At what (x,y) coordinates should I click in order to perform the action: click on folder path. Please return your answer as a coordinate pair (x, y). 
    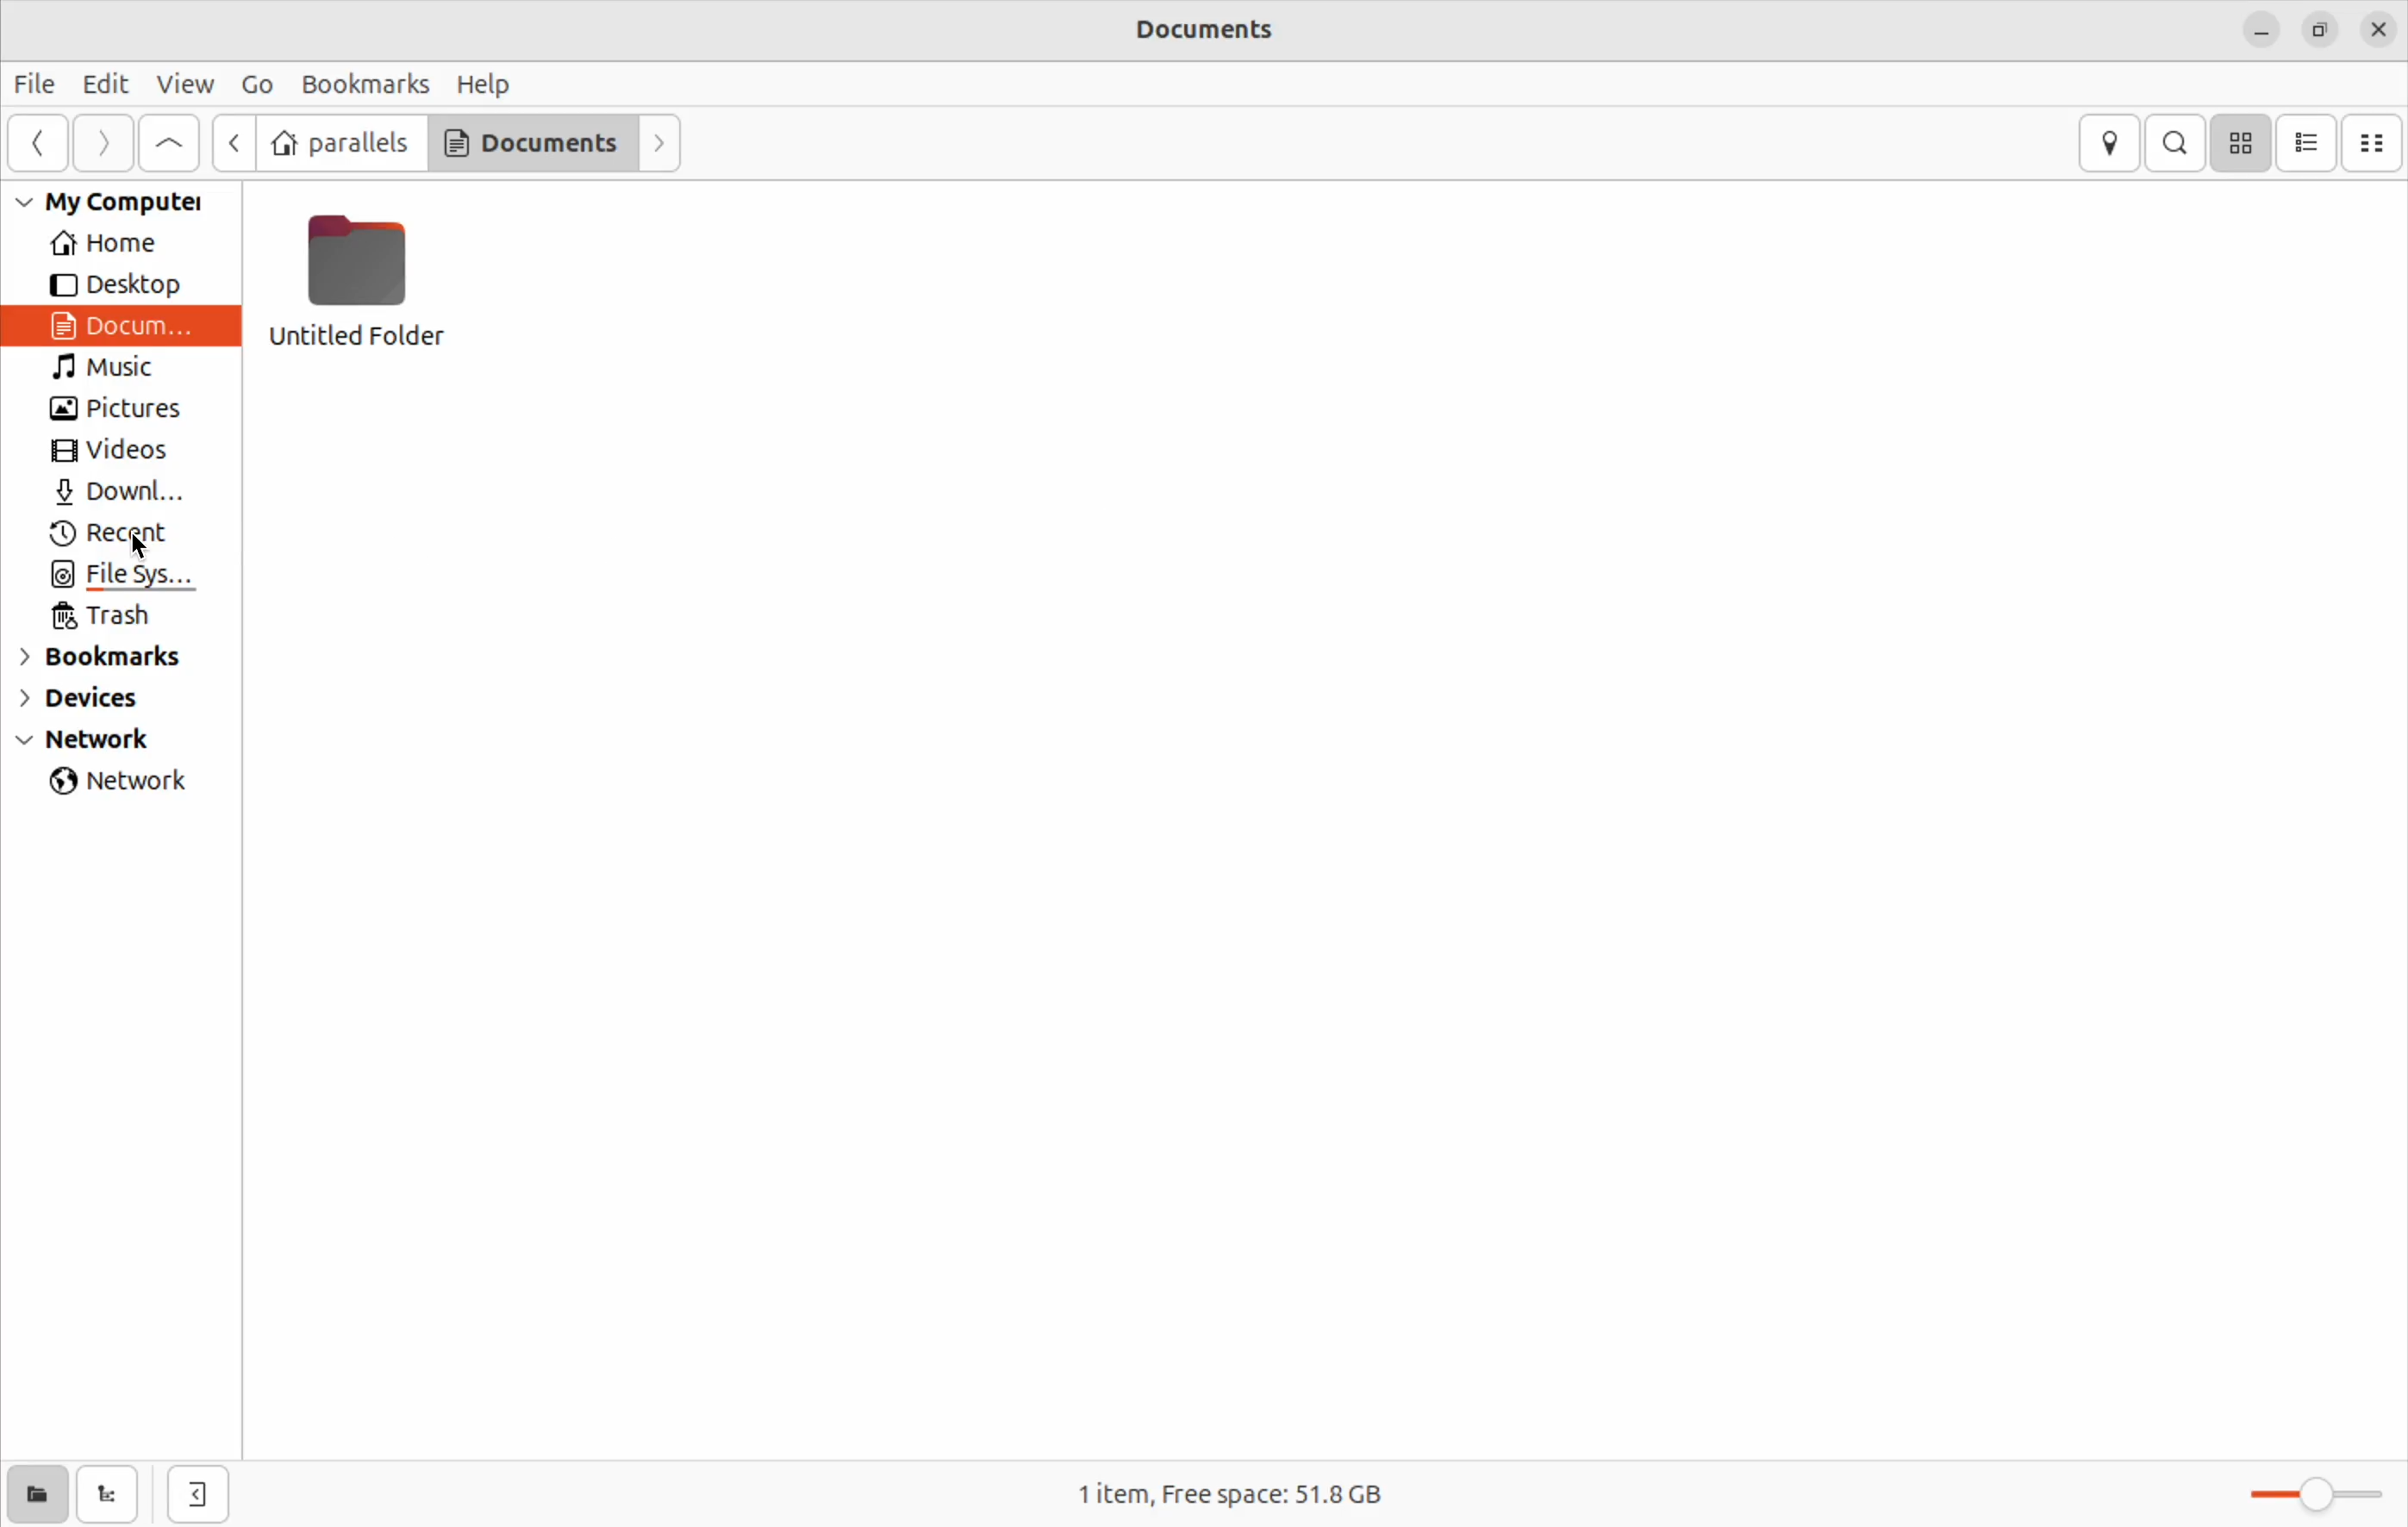
    Looking at the image, I should click on (453, 142).